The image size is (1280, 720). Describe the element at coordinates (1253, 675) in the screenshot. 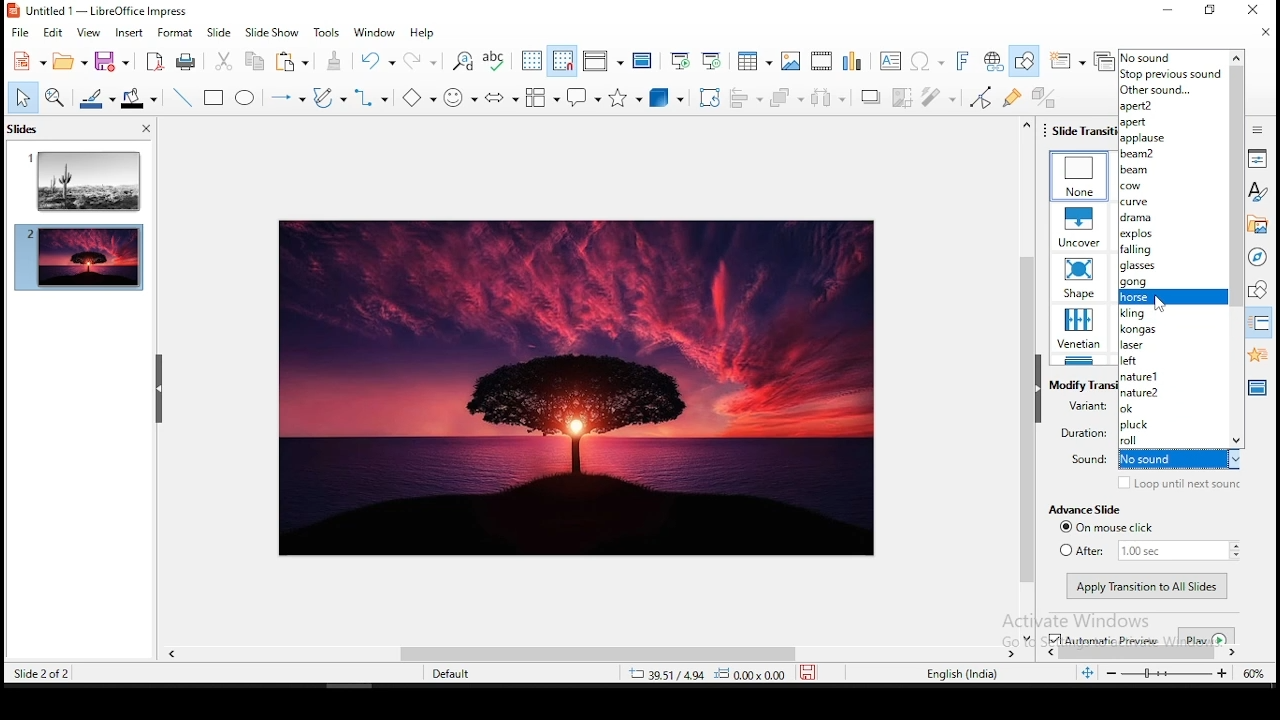

I see `zoom level` at that location.